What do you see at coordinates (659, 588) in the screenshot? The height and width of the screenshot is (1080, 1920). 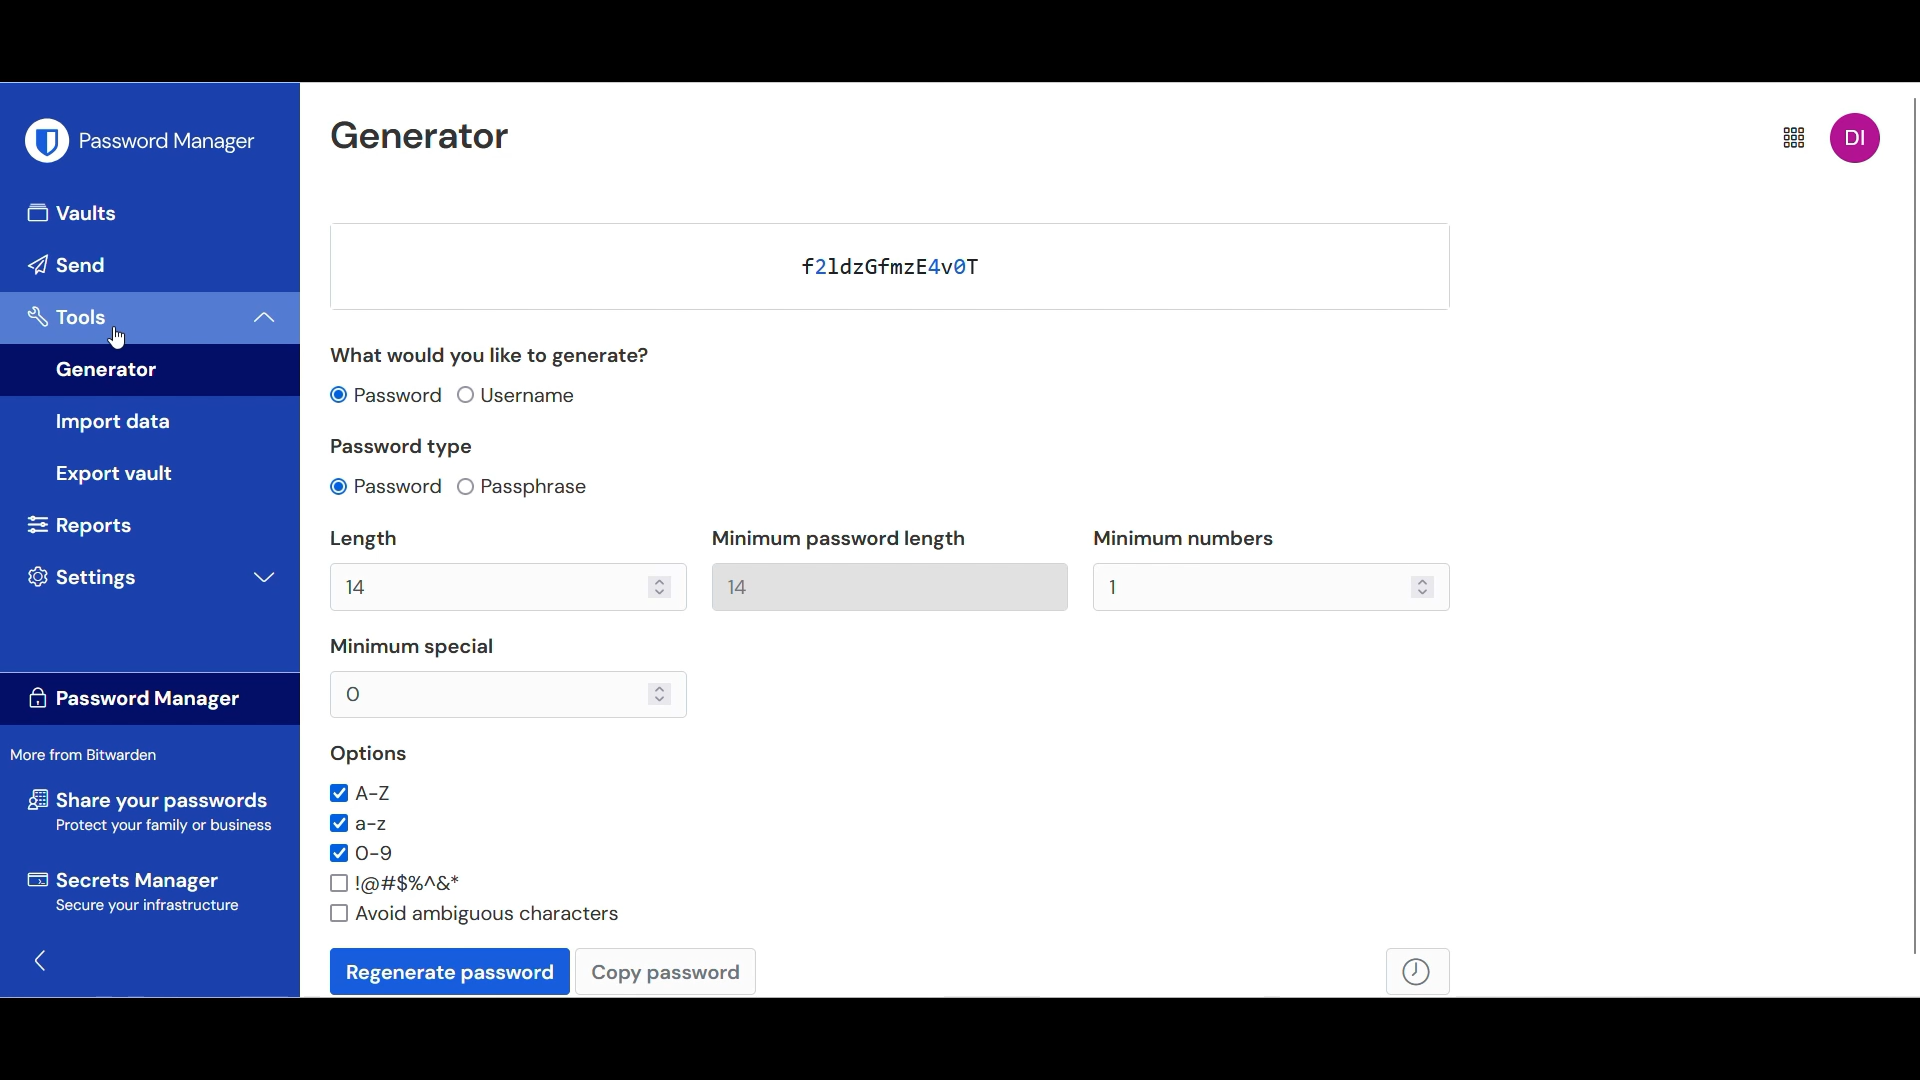 I see `Increase/Decrease length ` at bounding box center [659, 588].